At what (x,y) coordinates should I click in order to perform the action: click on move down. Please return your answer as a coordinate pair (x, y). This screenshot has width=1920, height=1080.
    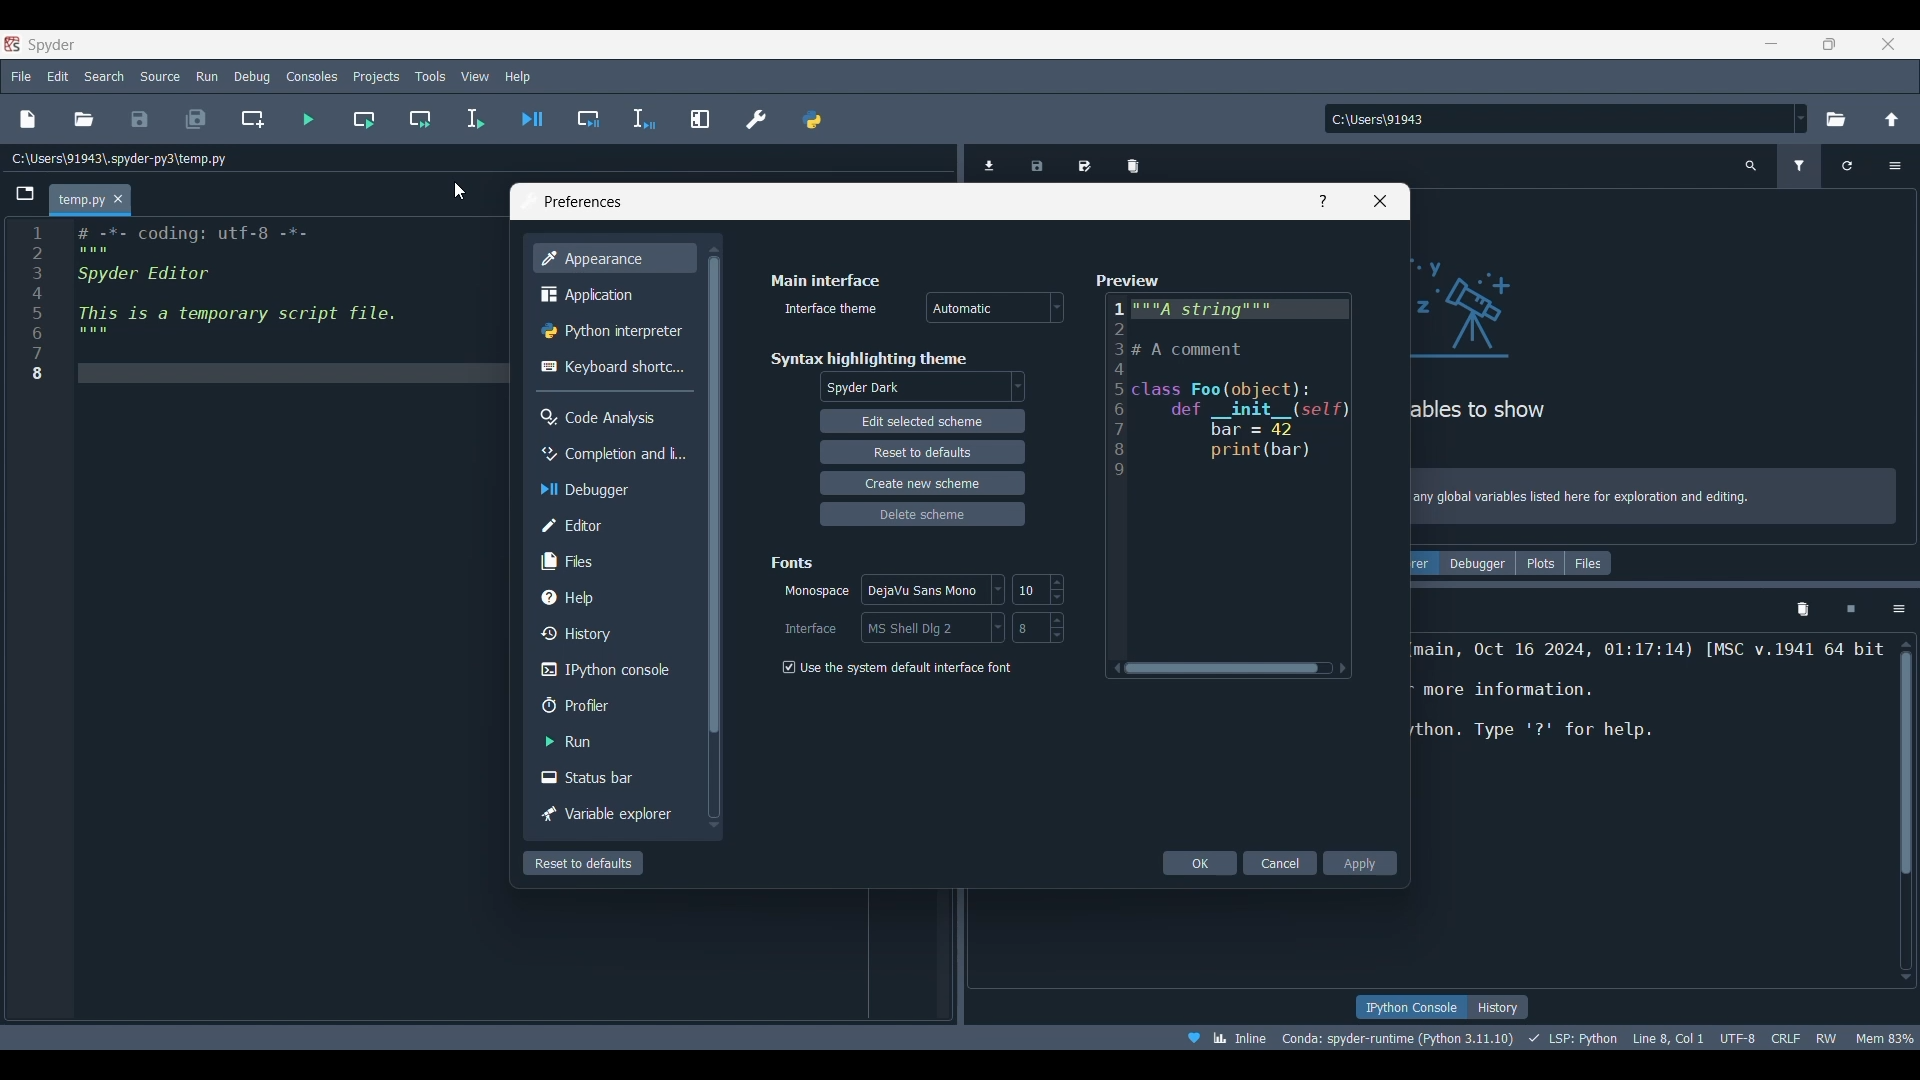
    Looking at the image, I should click on (713, 821).